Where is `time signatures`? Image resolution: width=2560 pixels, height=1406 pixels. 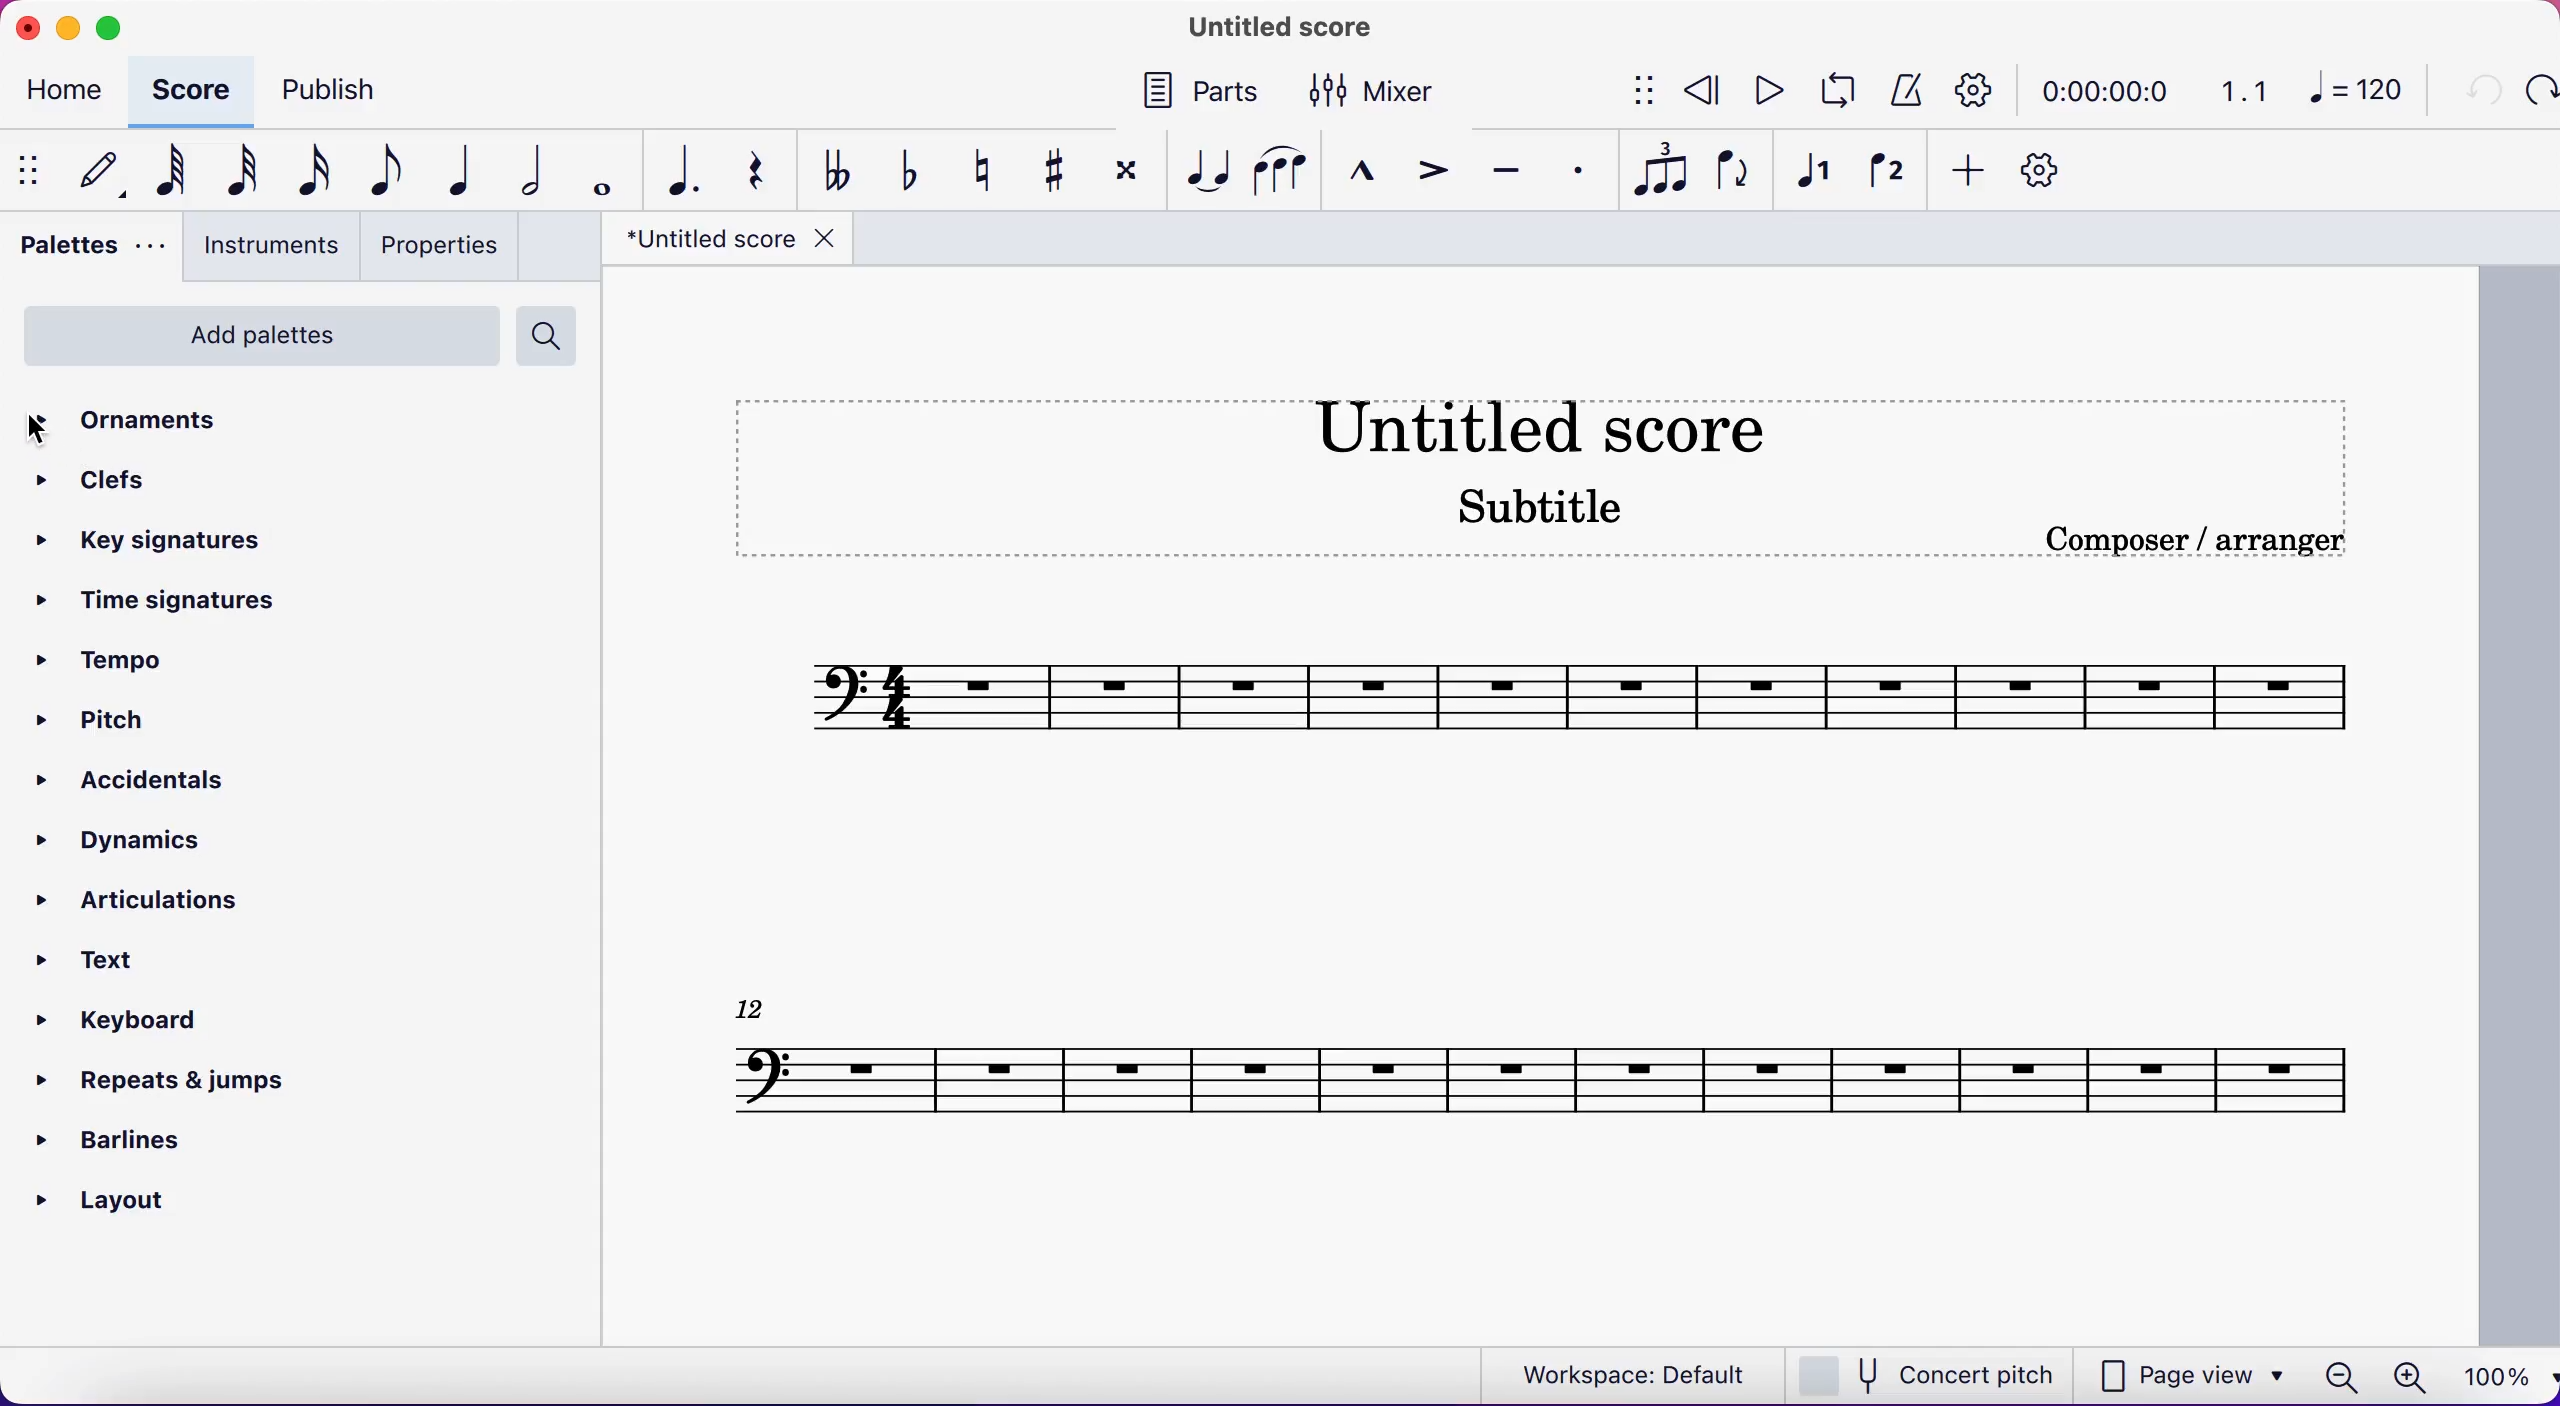
time signatures is located at coordinates (160, 601).